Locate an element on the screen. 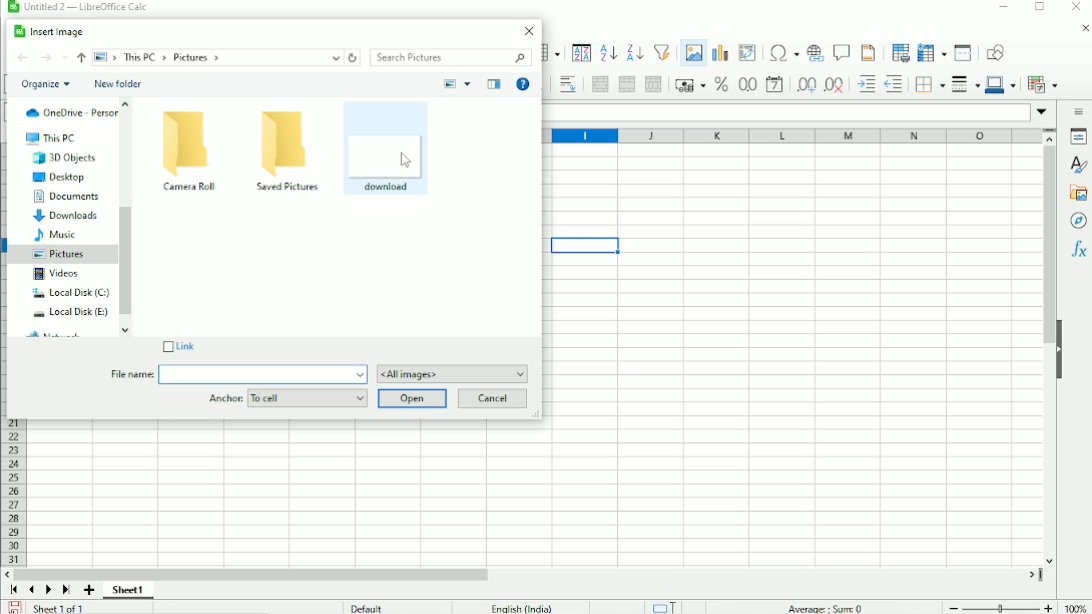 The height and width of the screenshot is (614, 1092). Downloads is located at coordinates (67, 215).